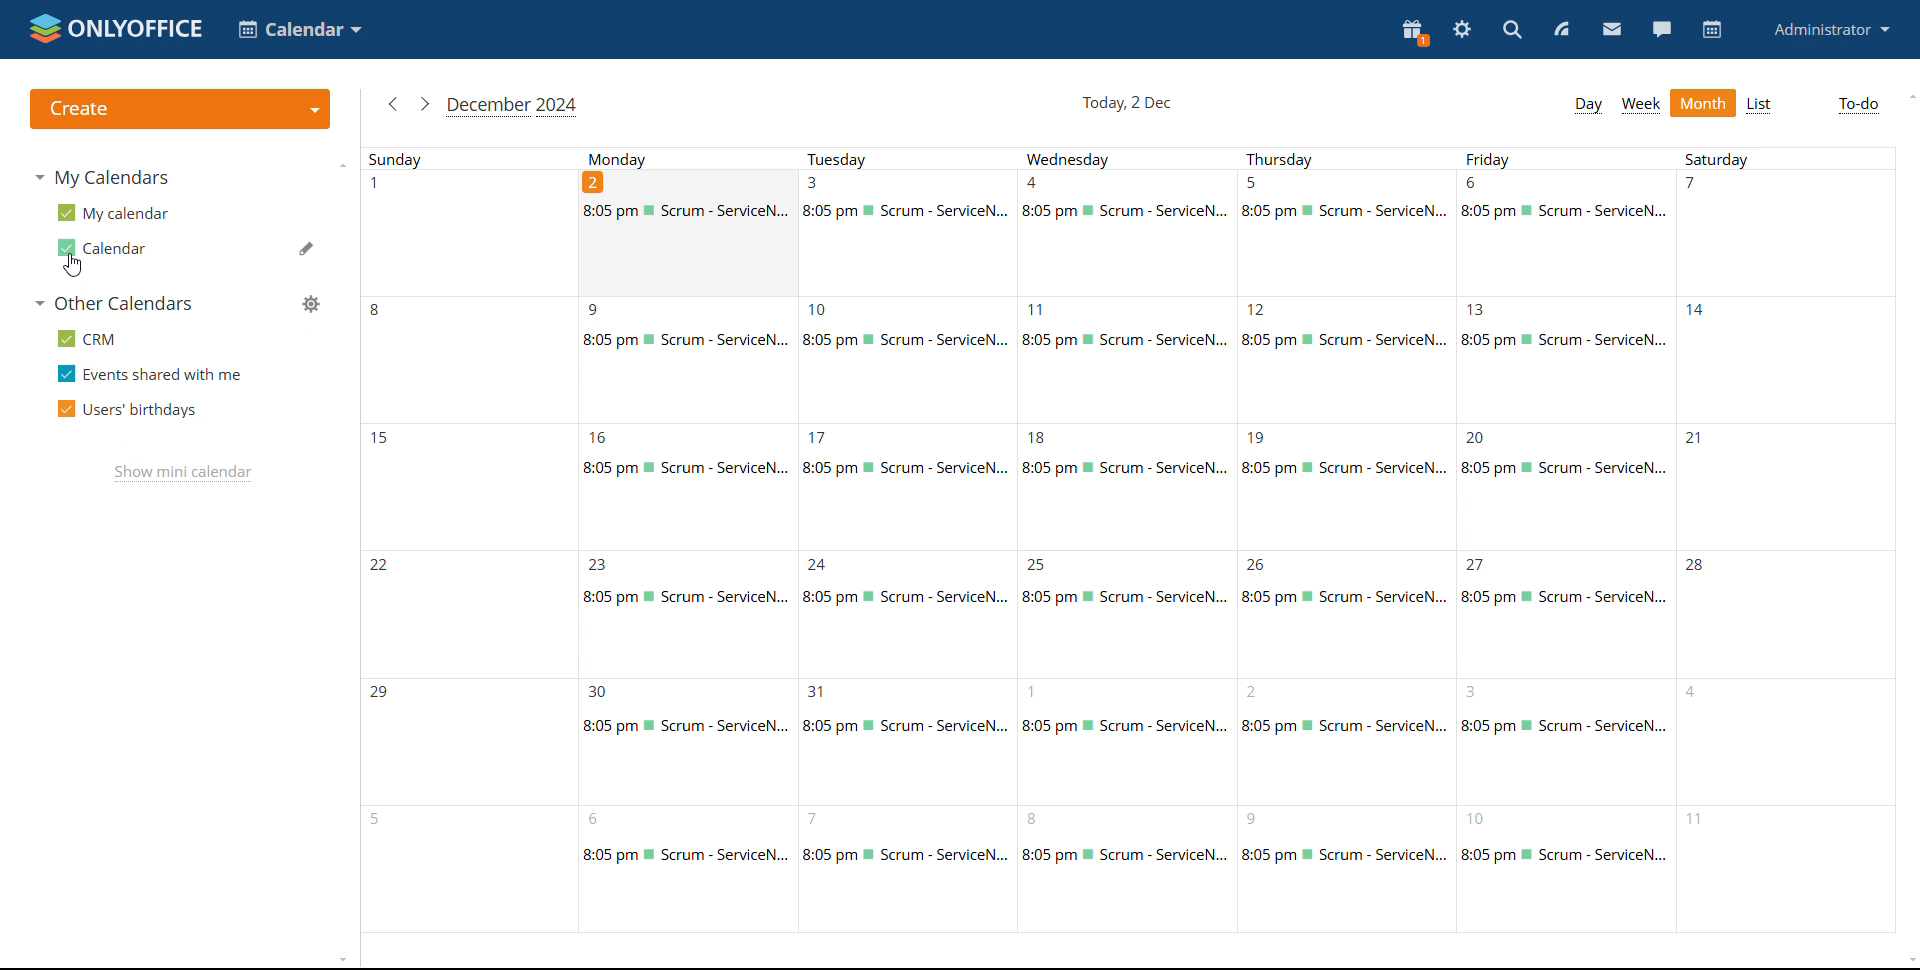  Describe the element at coordinates (1589, 105) in the screenshot. I see `day view` at that location.